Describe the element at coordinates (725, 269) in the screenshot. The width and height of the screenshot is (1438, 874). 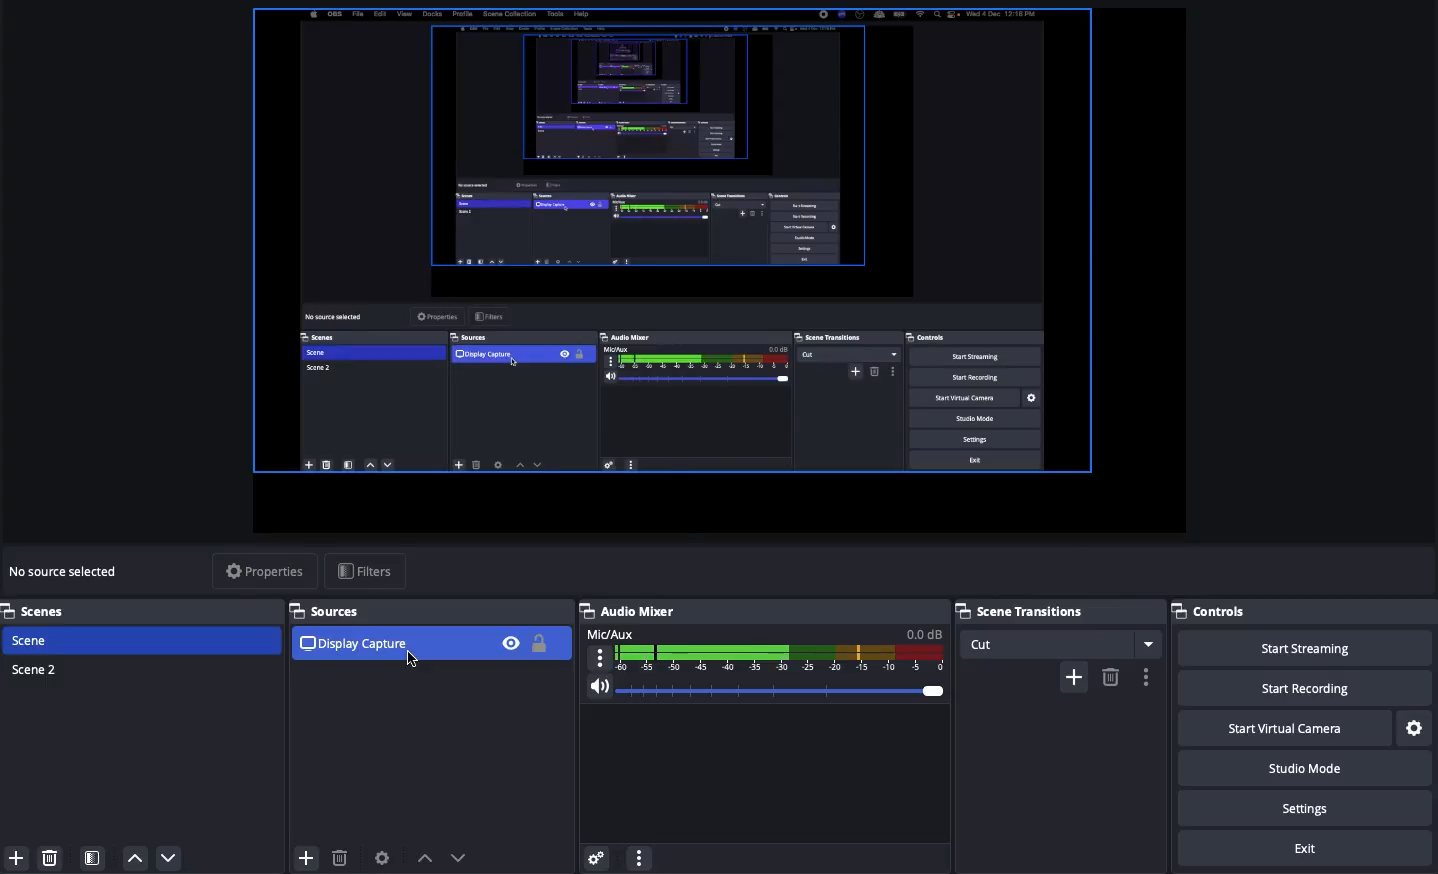
I see `Screen` at that location.